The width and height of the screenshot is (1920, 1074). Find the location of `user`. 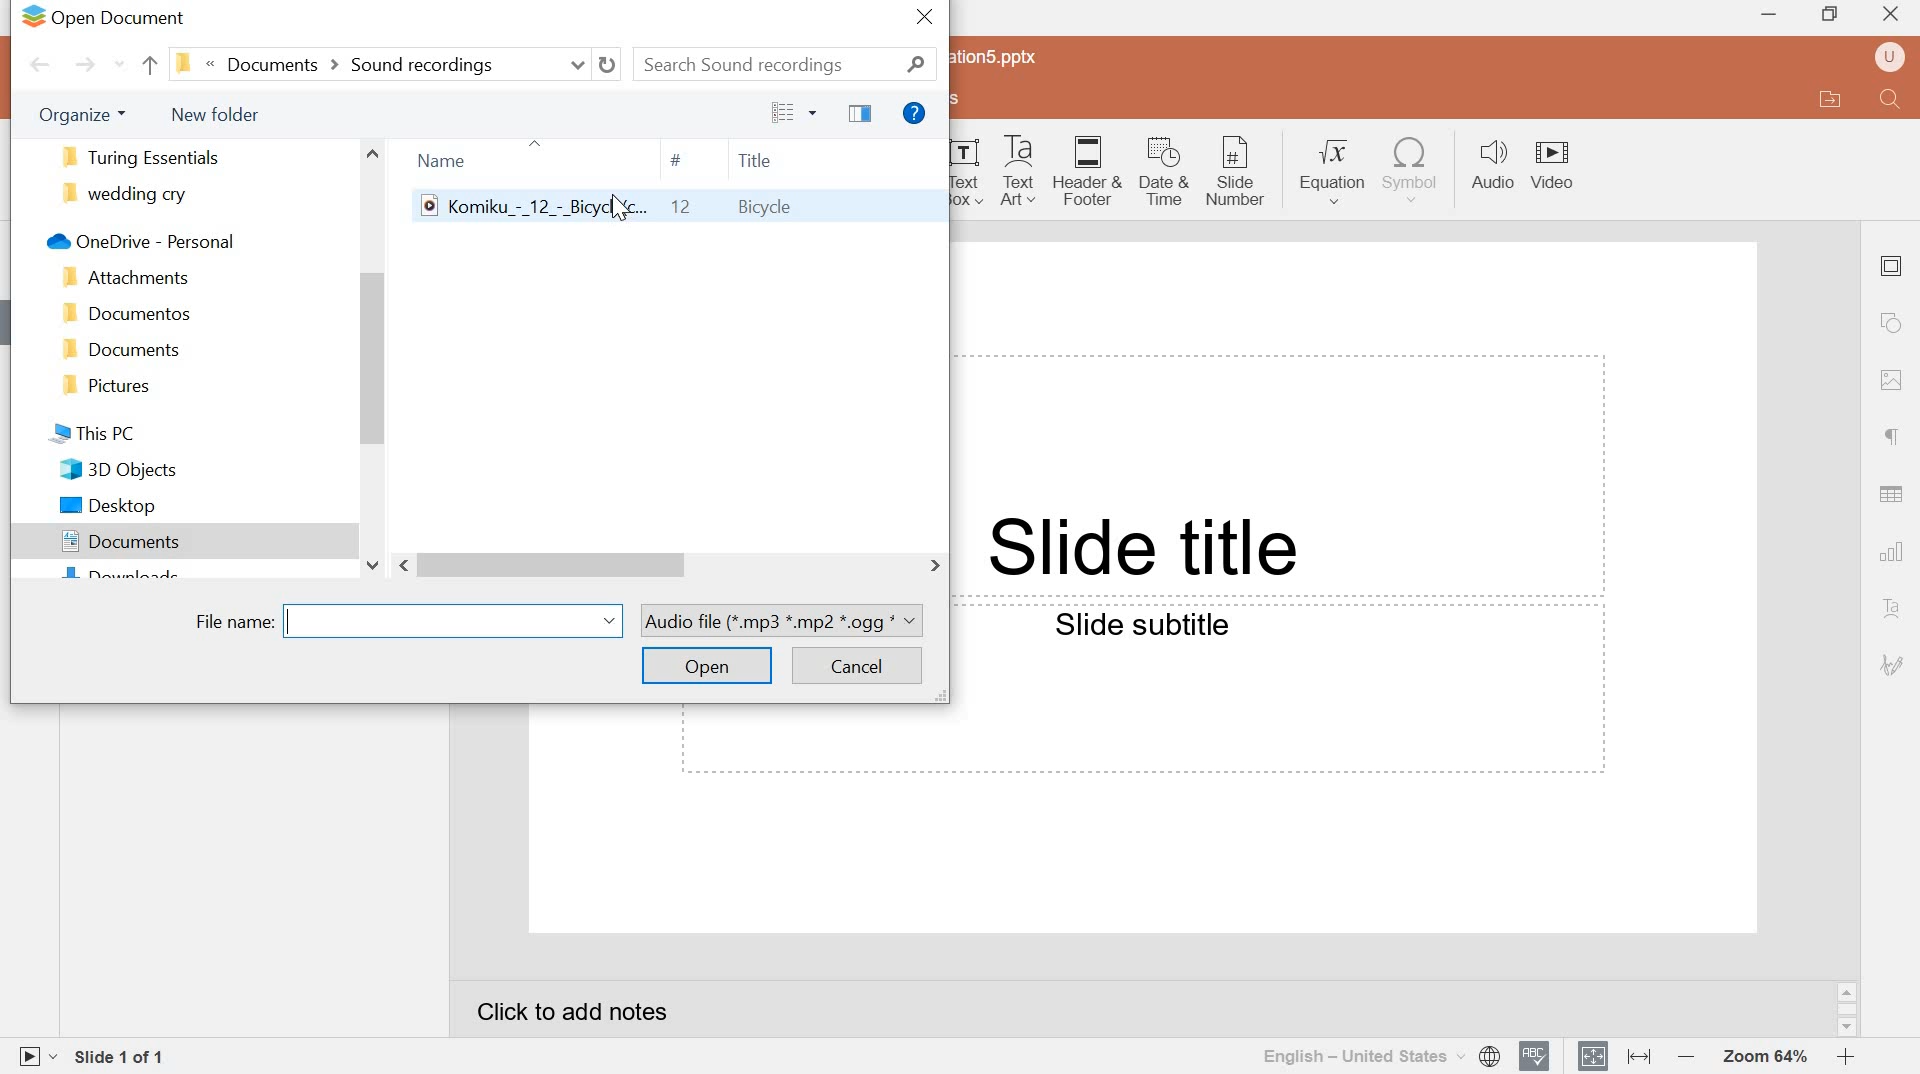

user is located at coordinates (1889, 57).